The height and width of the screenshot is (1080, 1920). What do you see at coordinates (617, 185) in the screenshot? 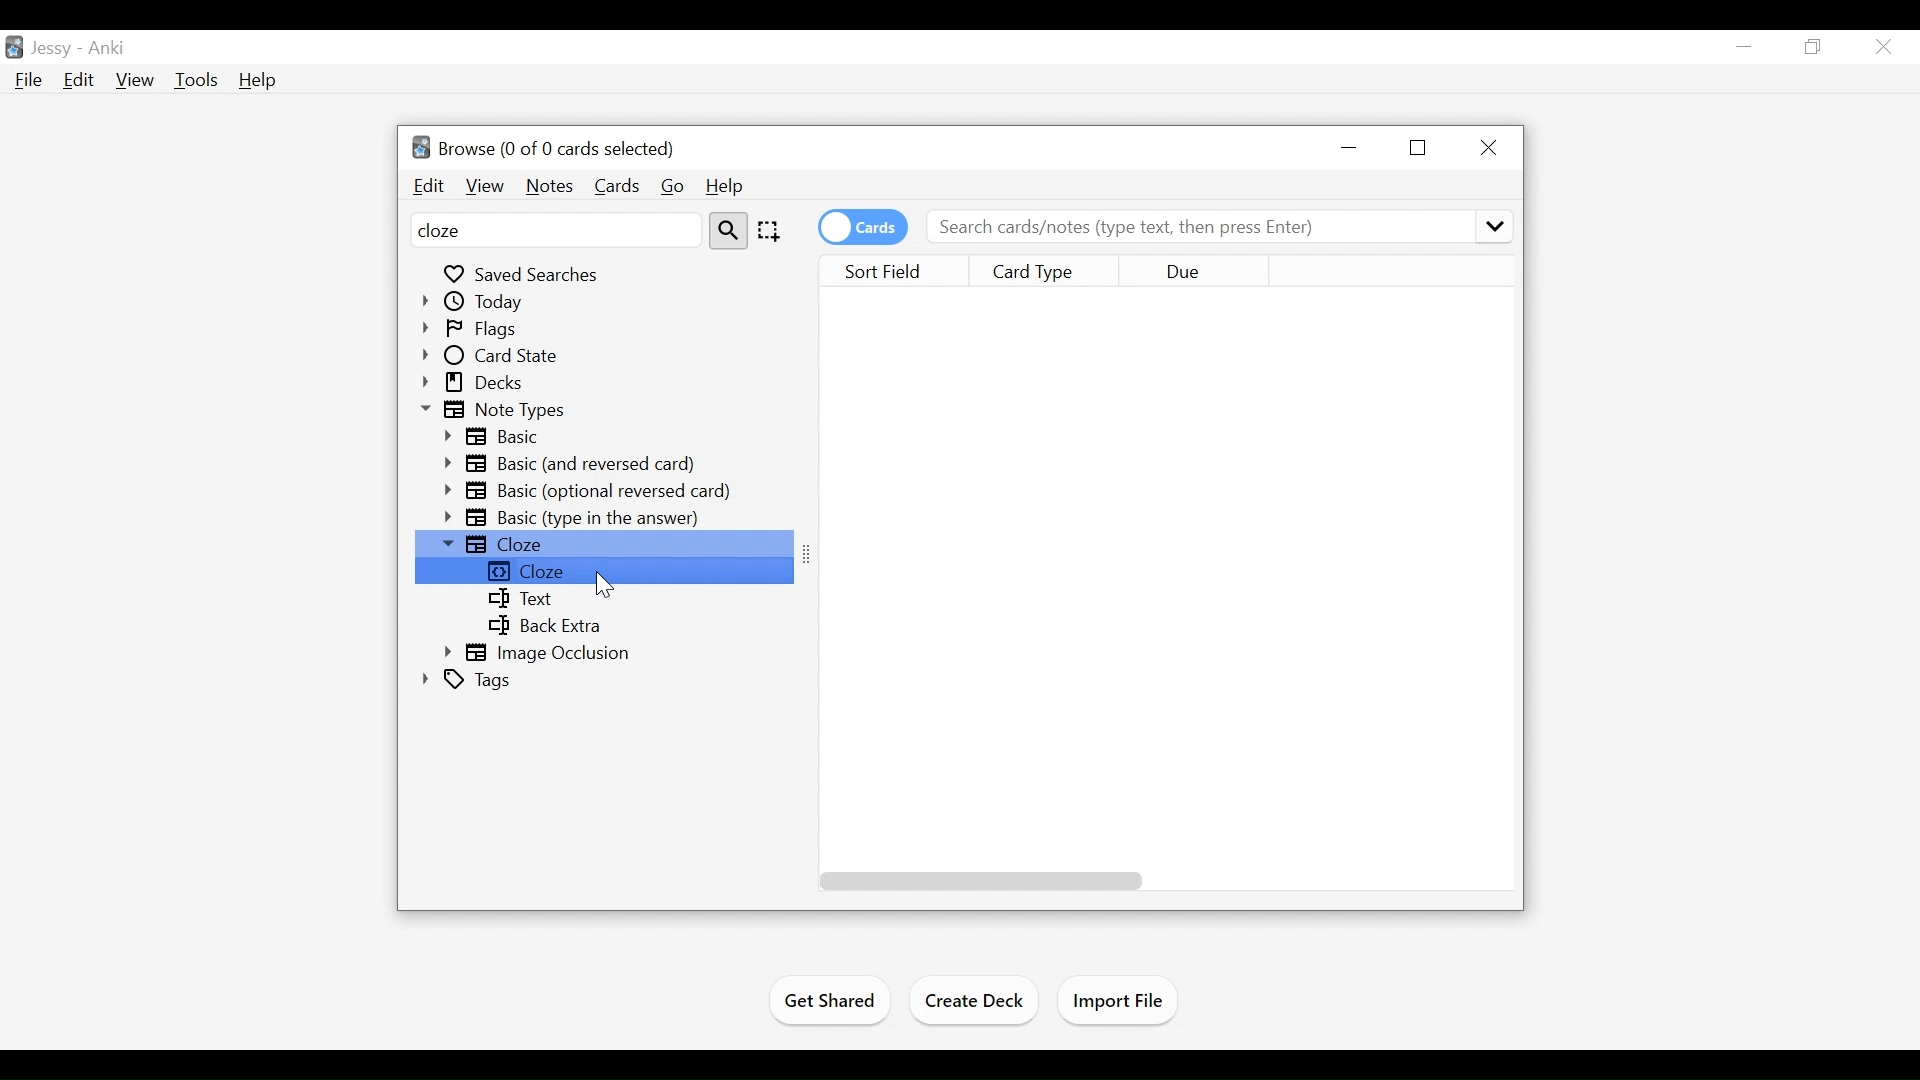
I see `Cards` at bounding box center [617, 185].